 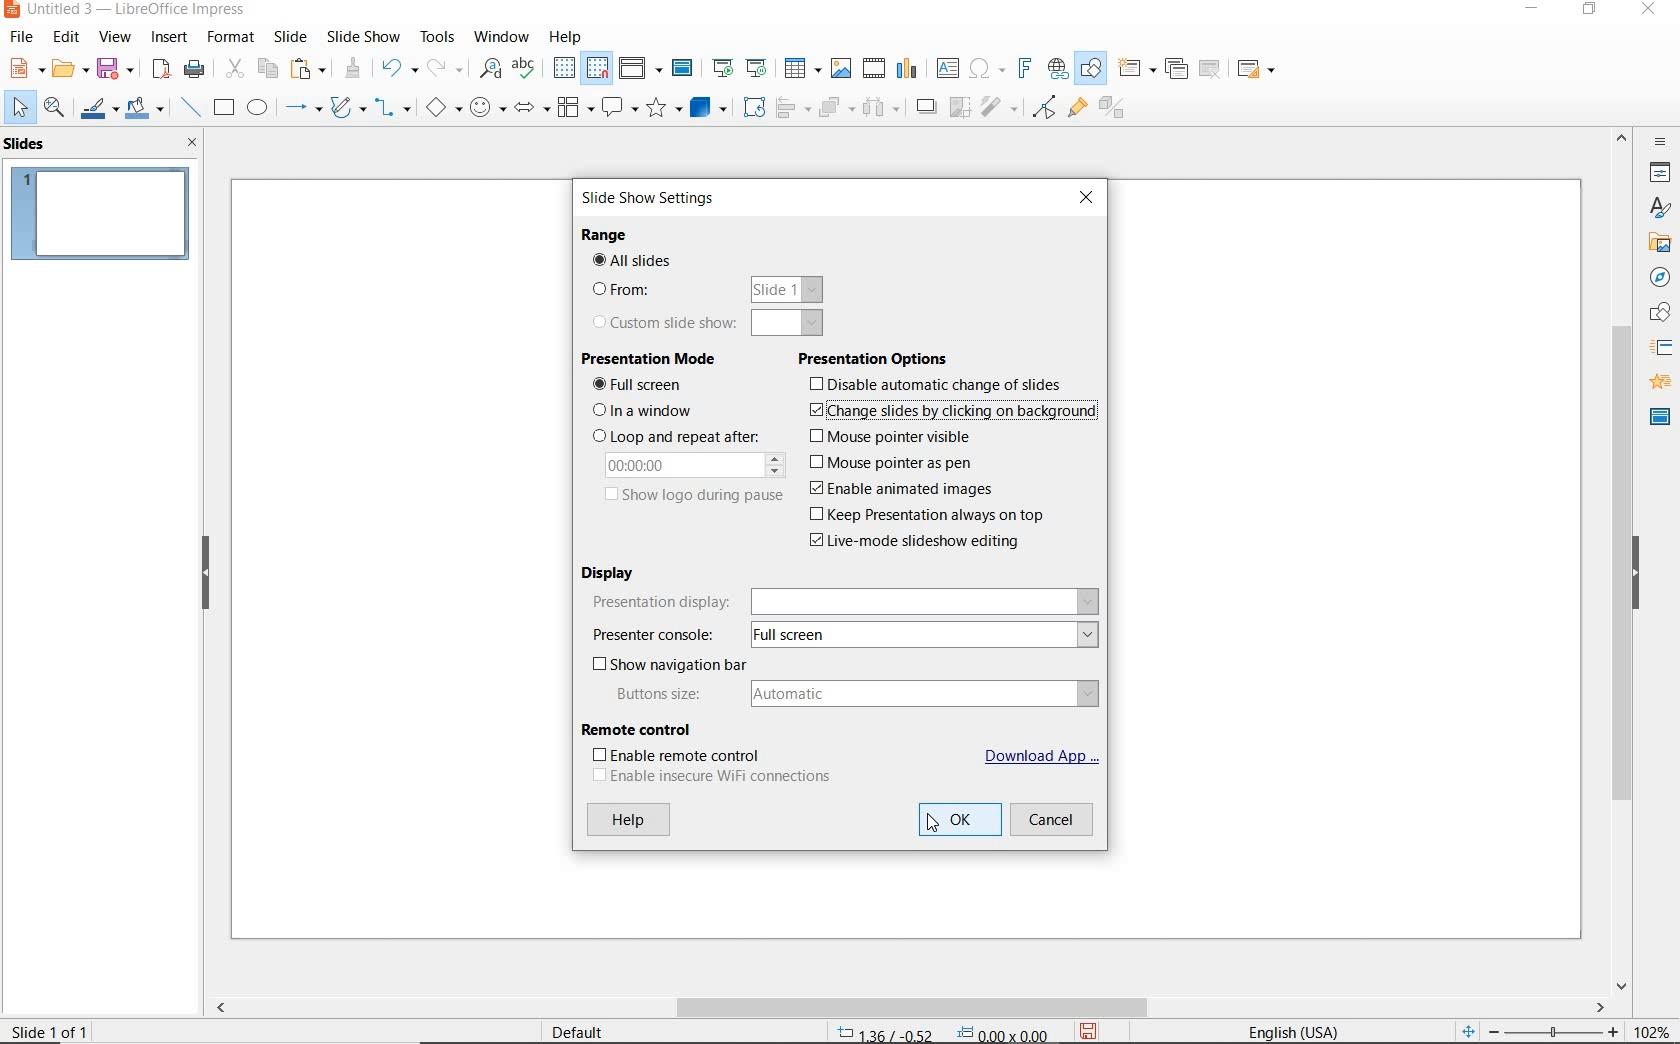 I want to click on PRESENTATION MODE, so click(x=663, y=360).